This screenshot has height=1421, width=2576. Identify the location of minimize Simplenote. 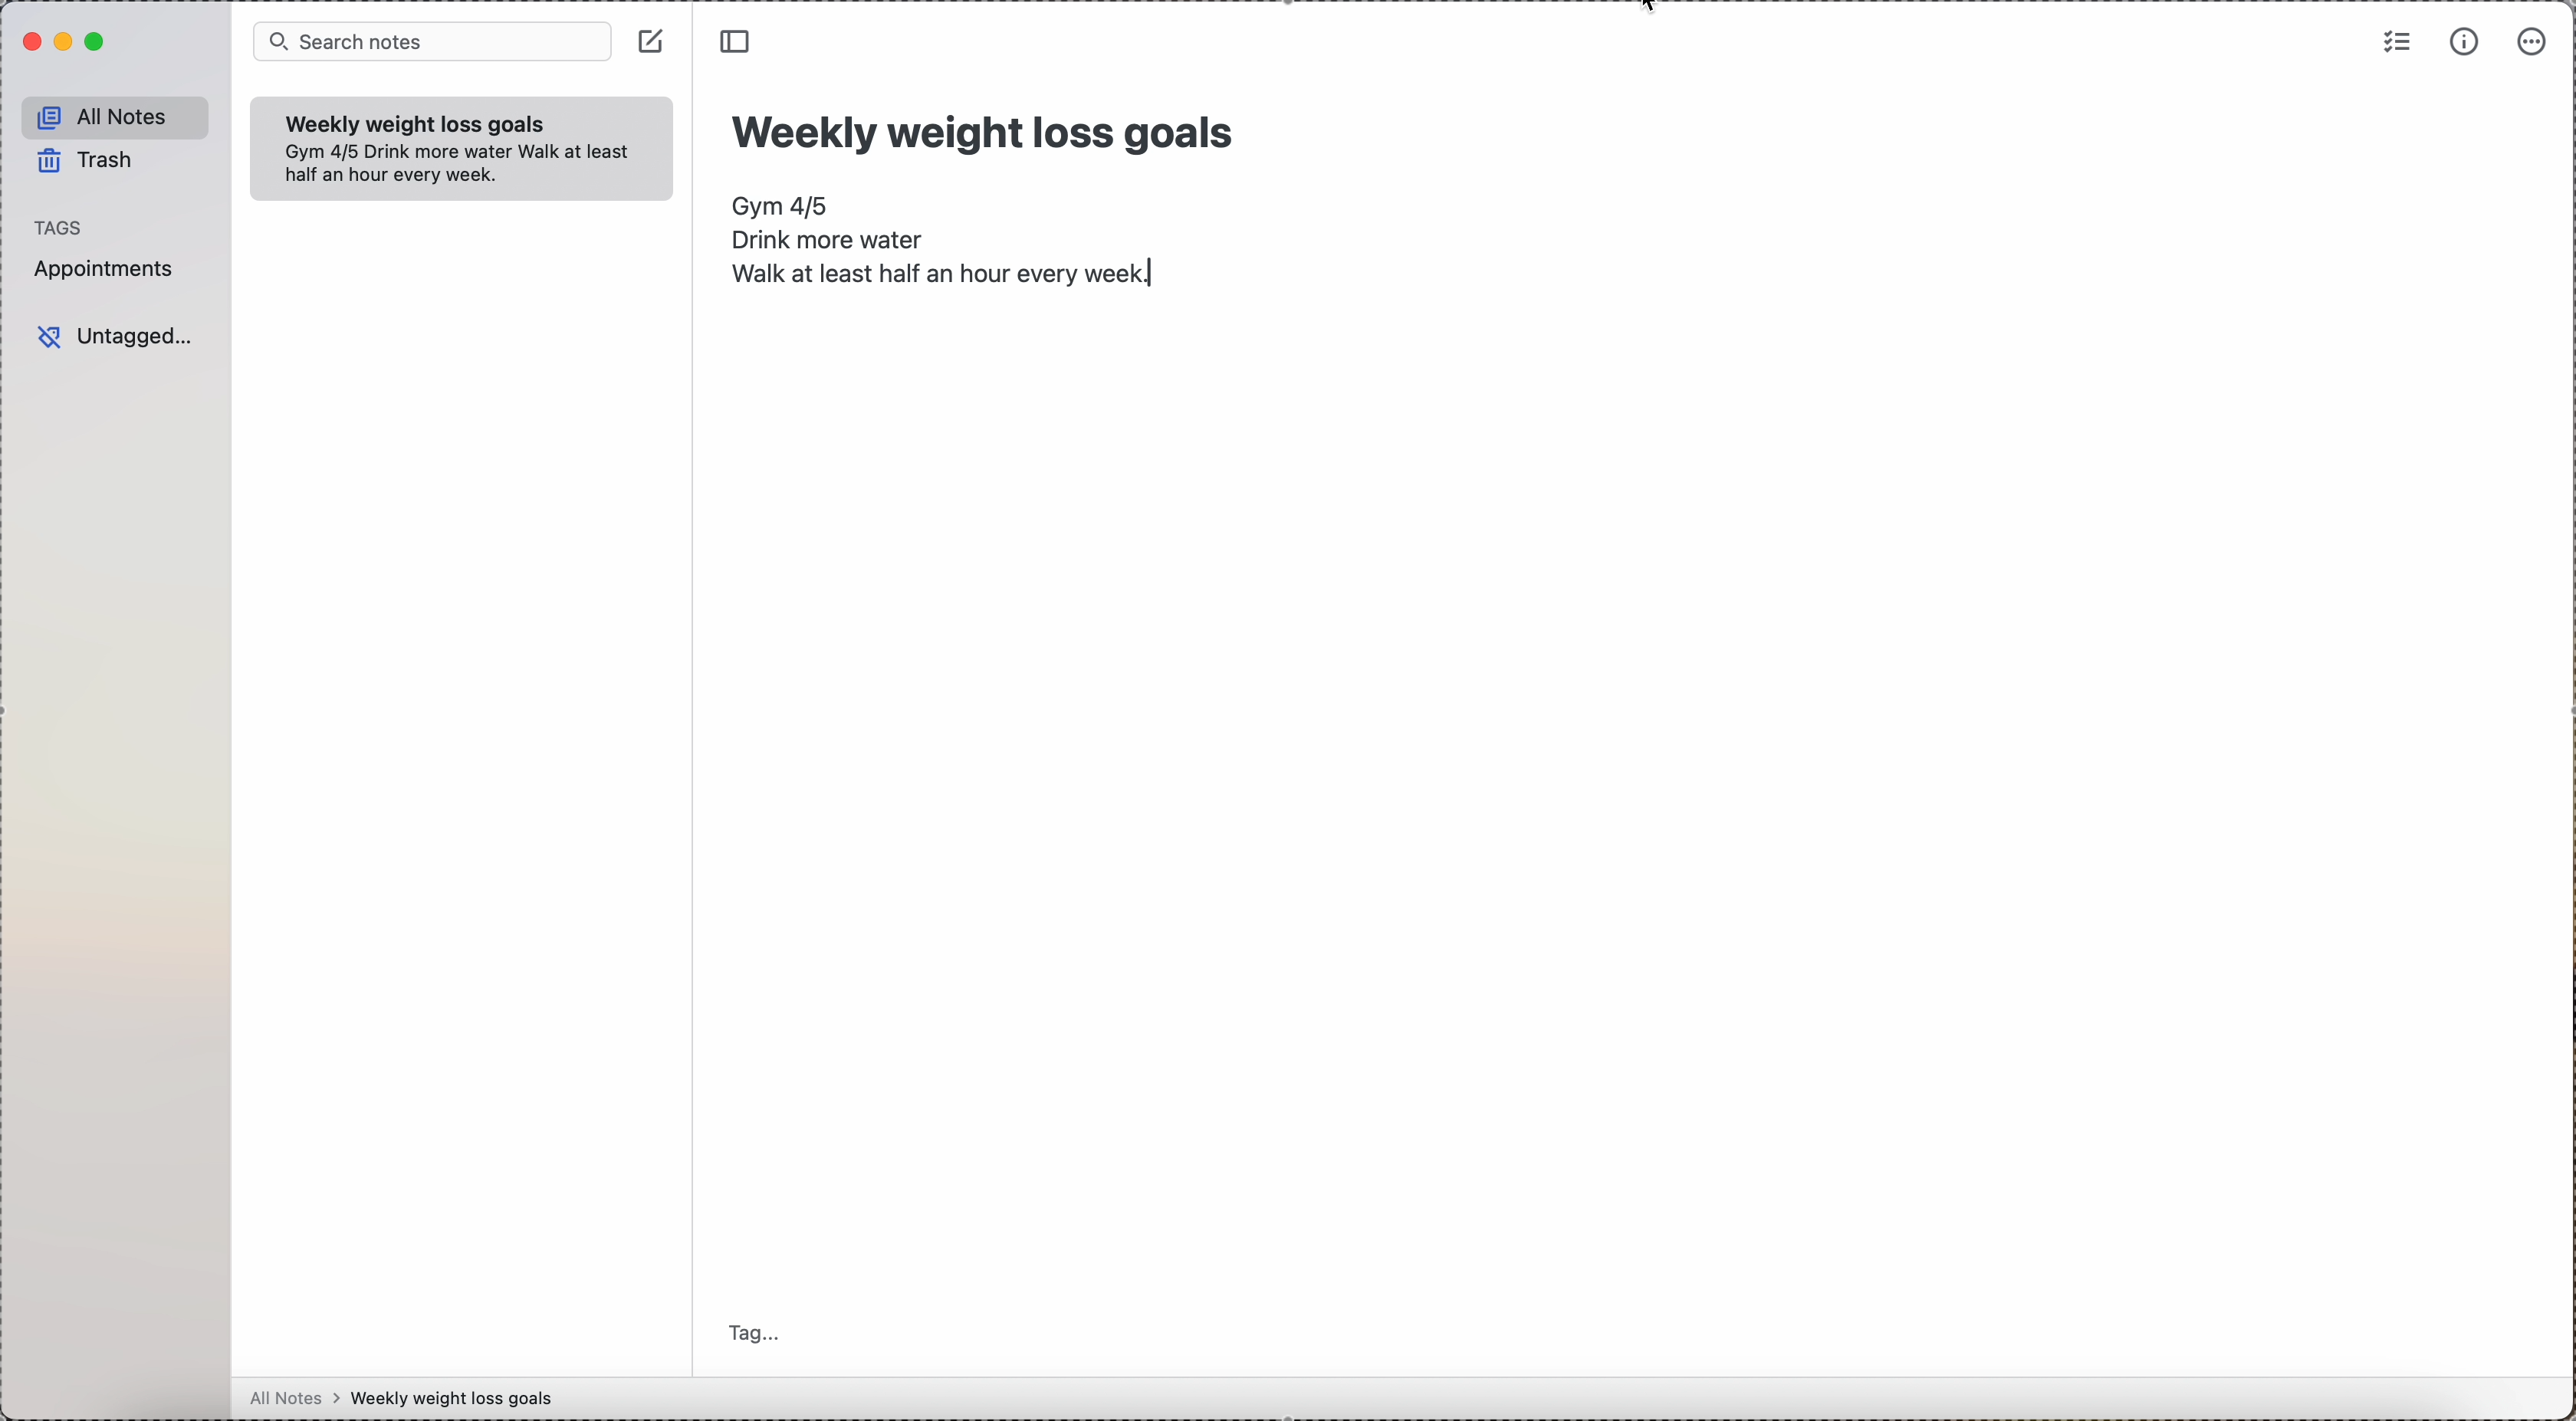
(66, 41).